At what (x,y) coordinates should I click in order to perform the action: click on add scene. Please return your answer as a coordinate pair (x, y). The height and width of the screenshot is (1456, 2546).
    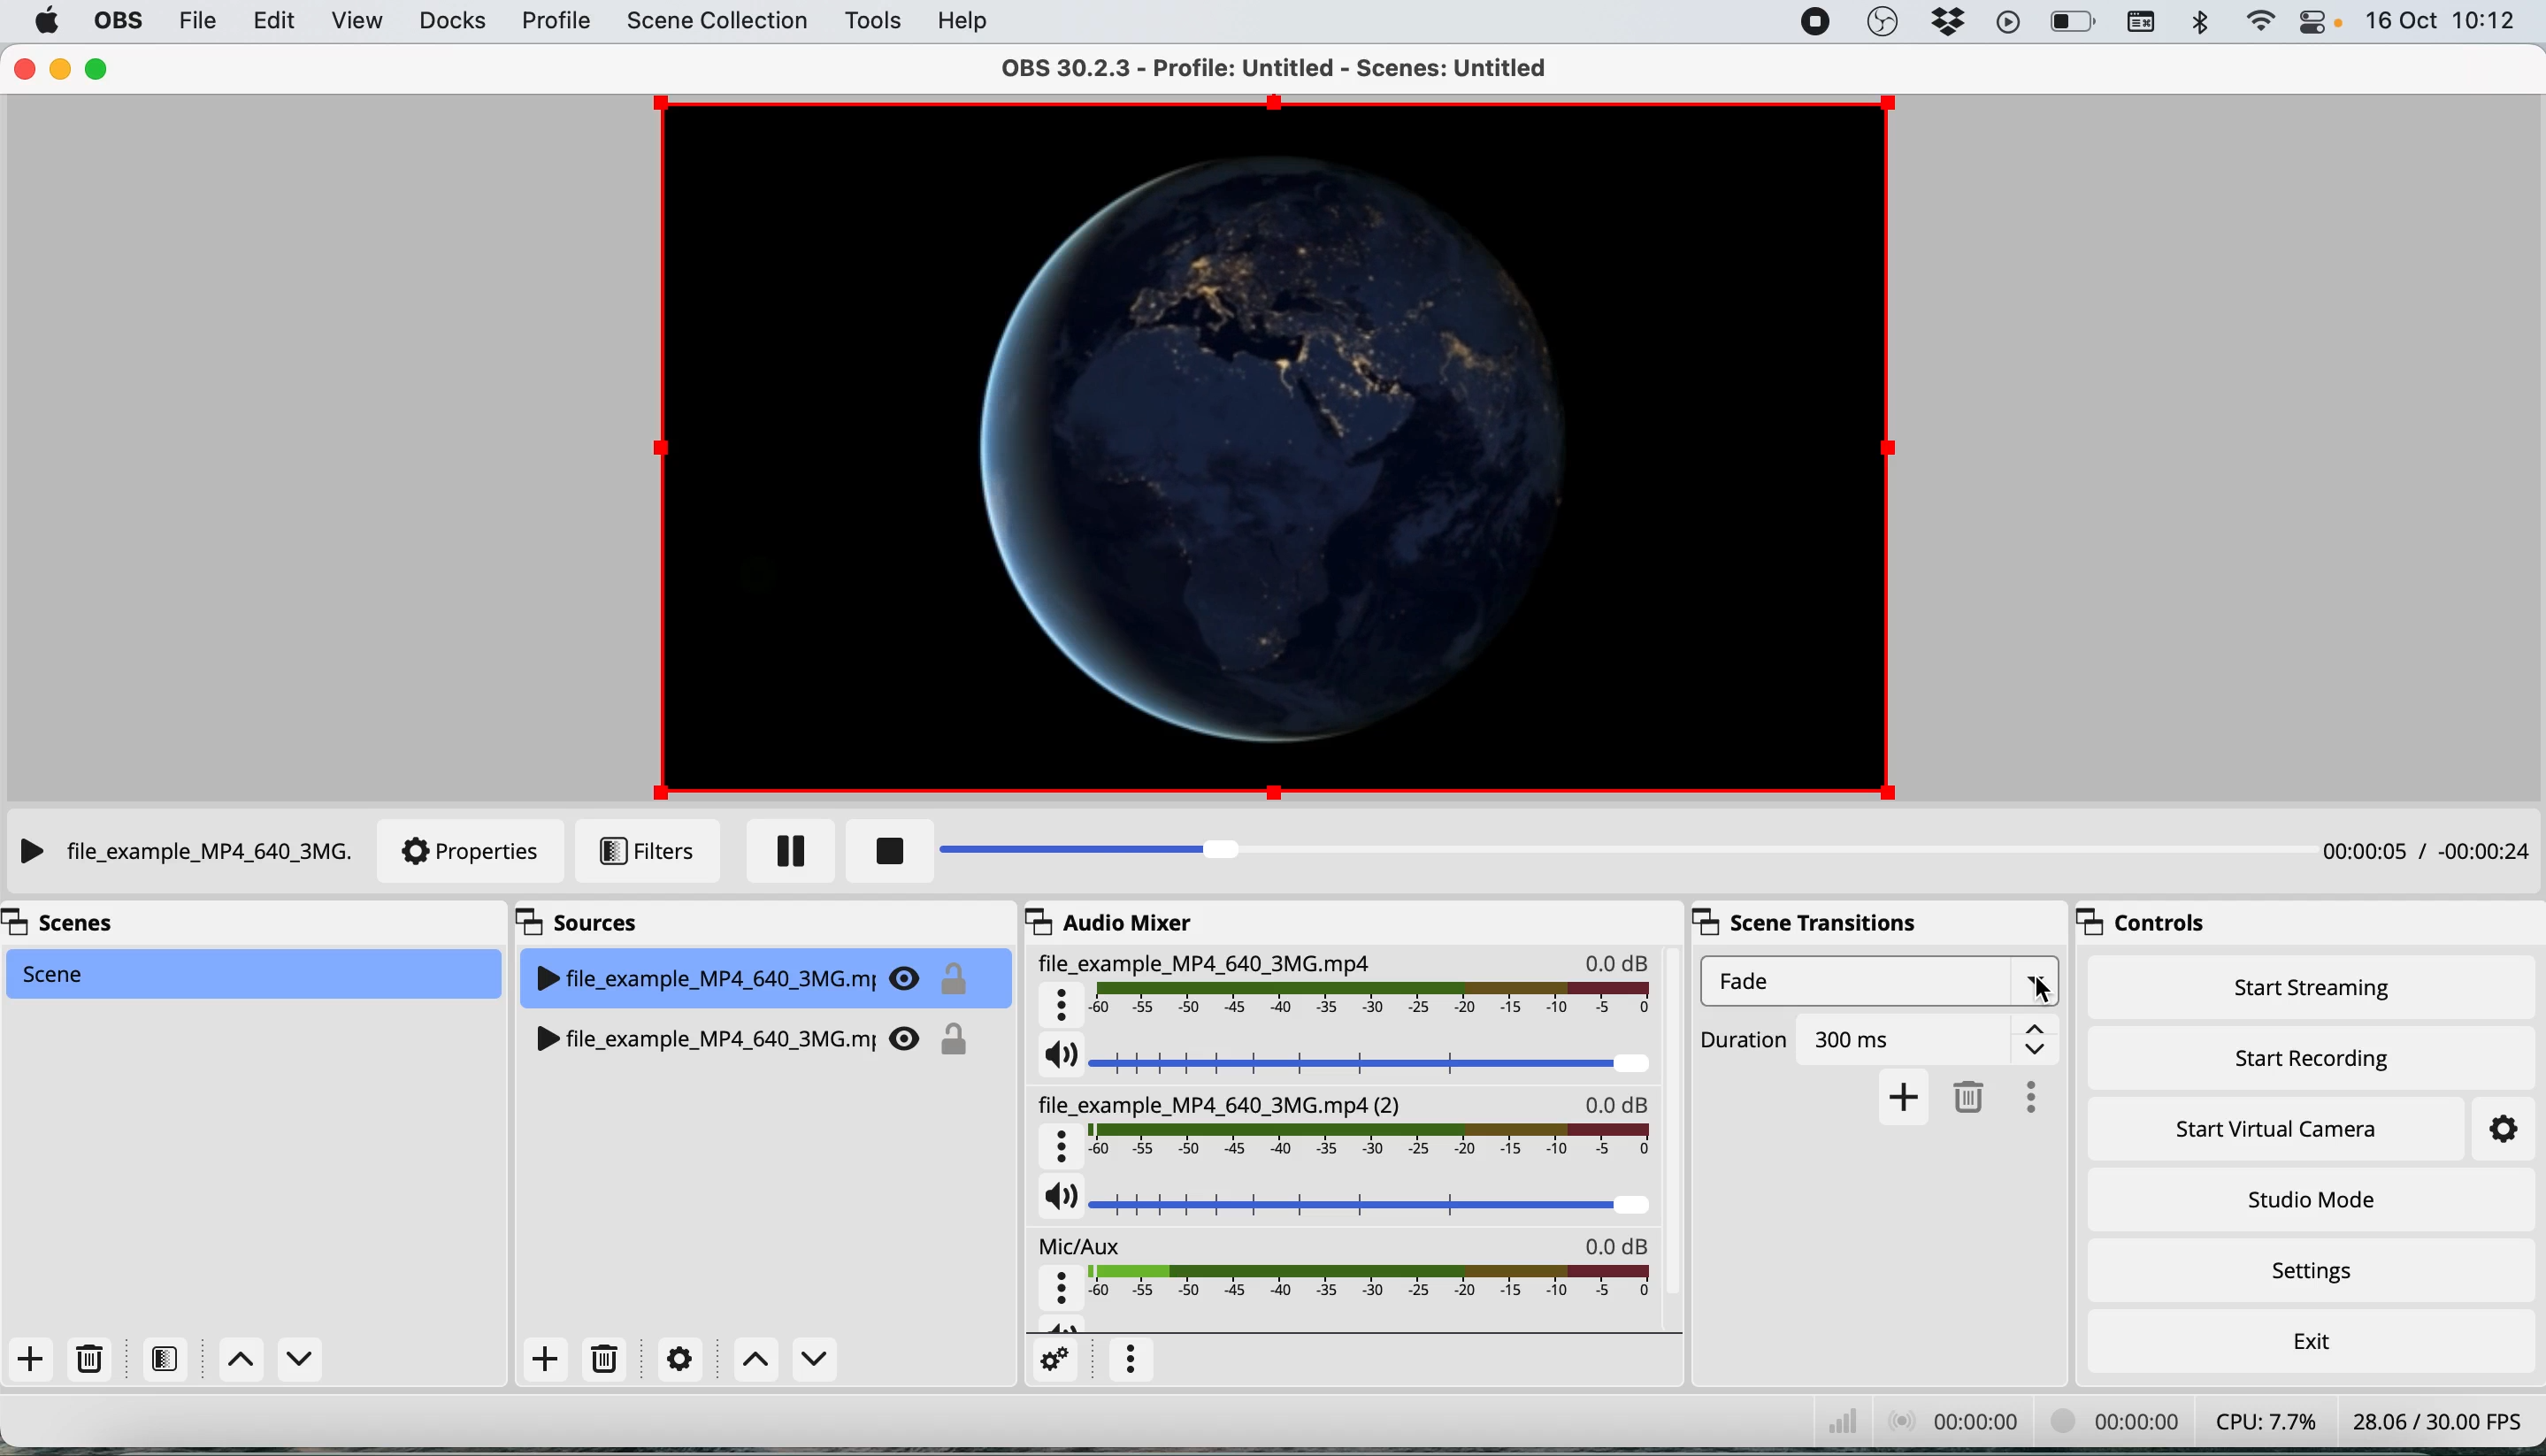
    Looking at the image, I should click on (30, 1357).